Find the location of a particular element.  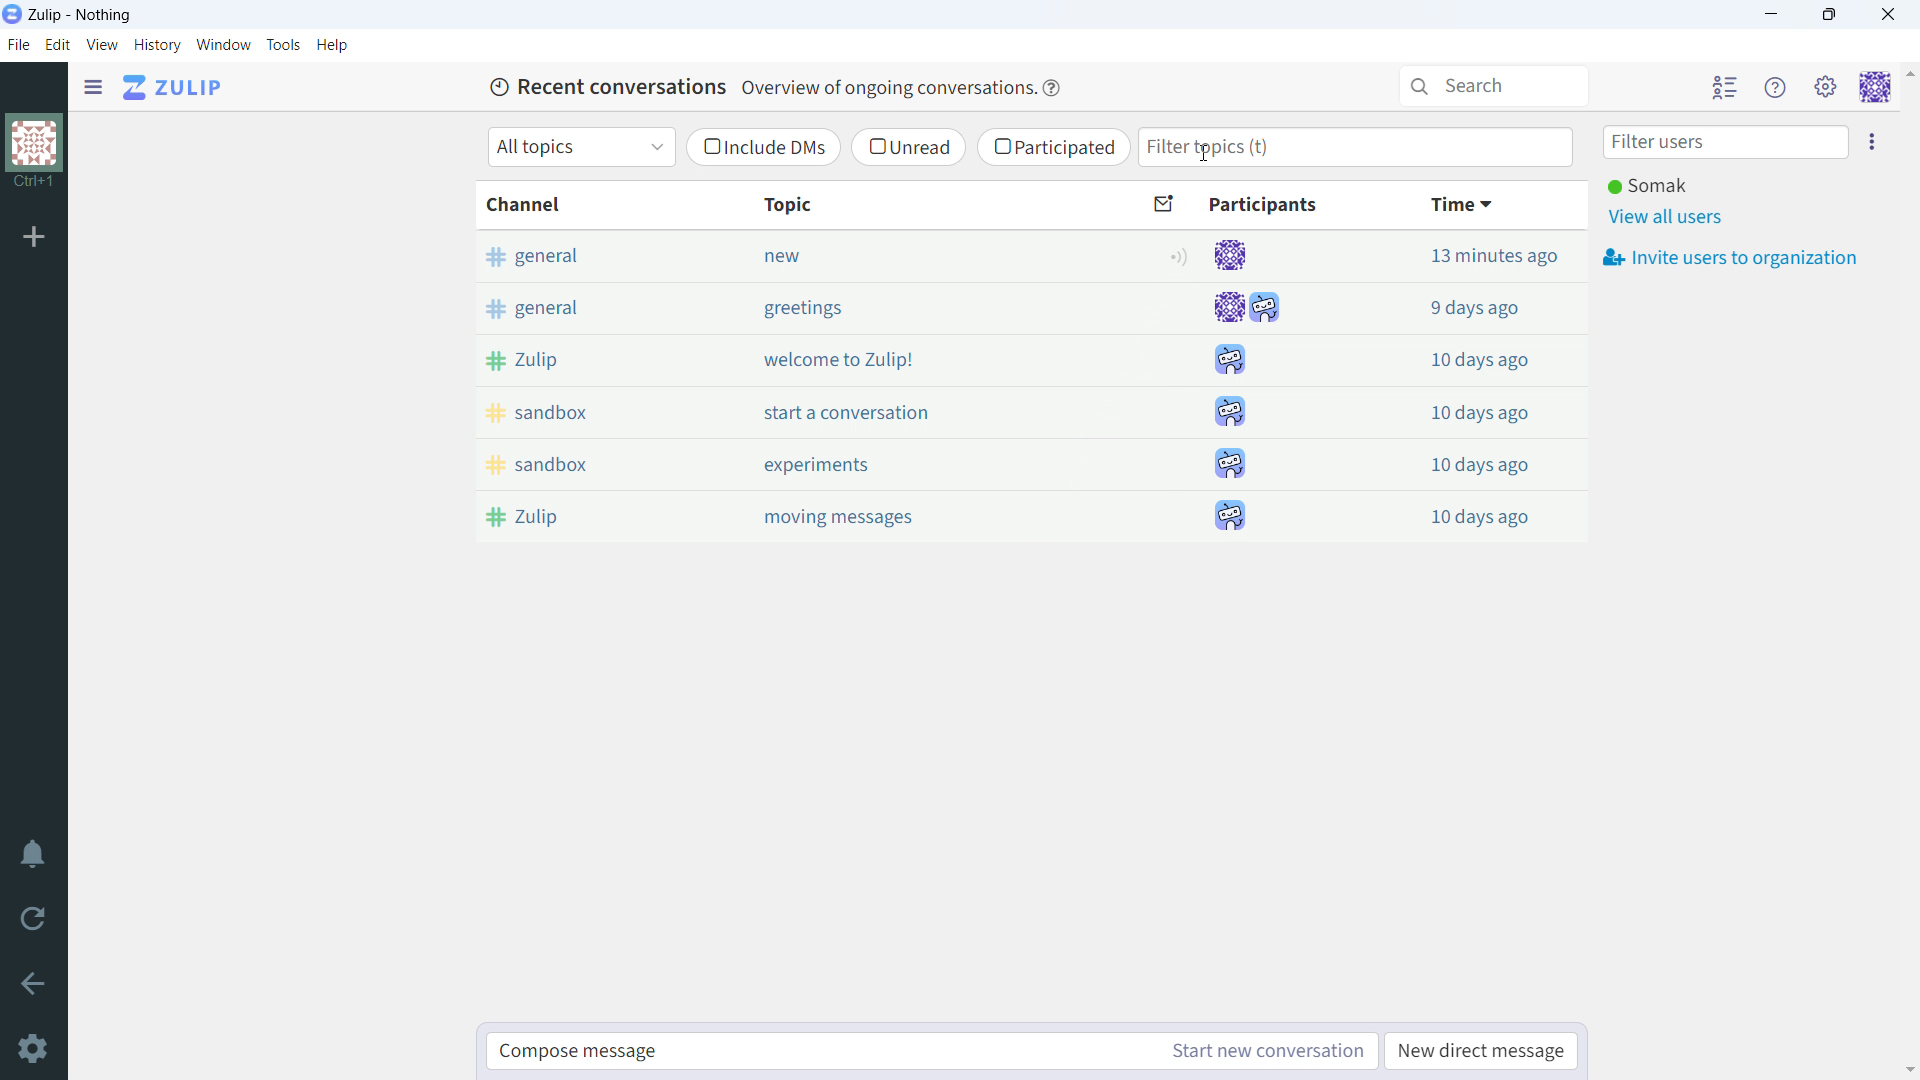

13 minutes ago is located at coordinates (1458, 255).